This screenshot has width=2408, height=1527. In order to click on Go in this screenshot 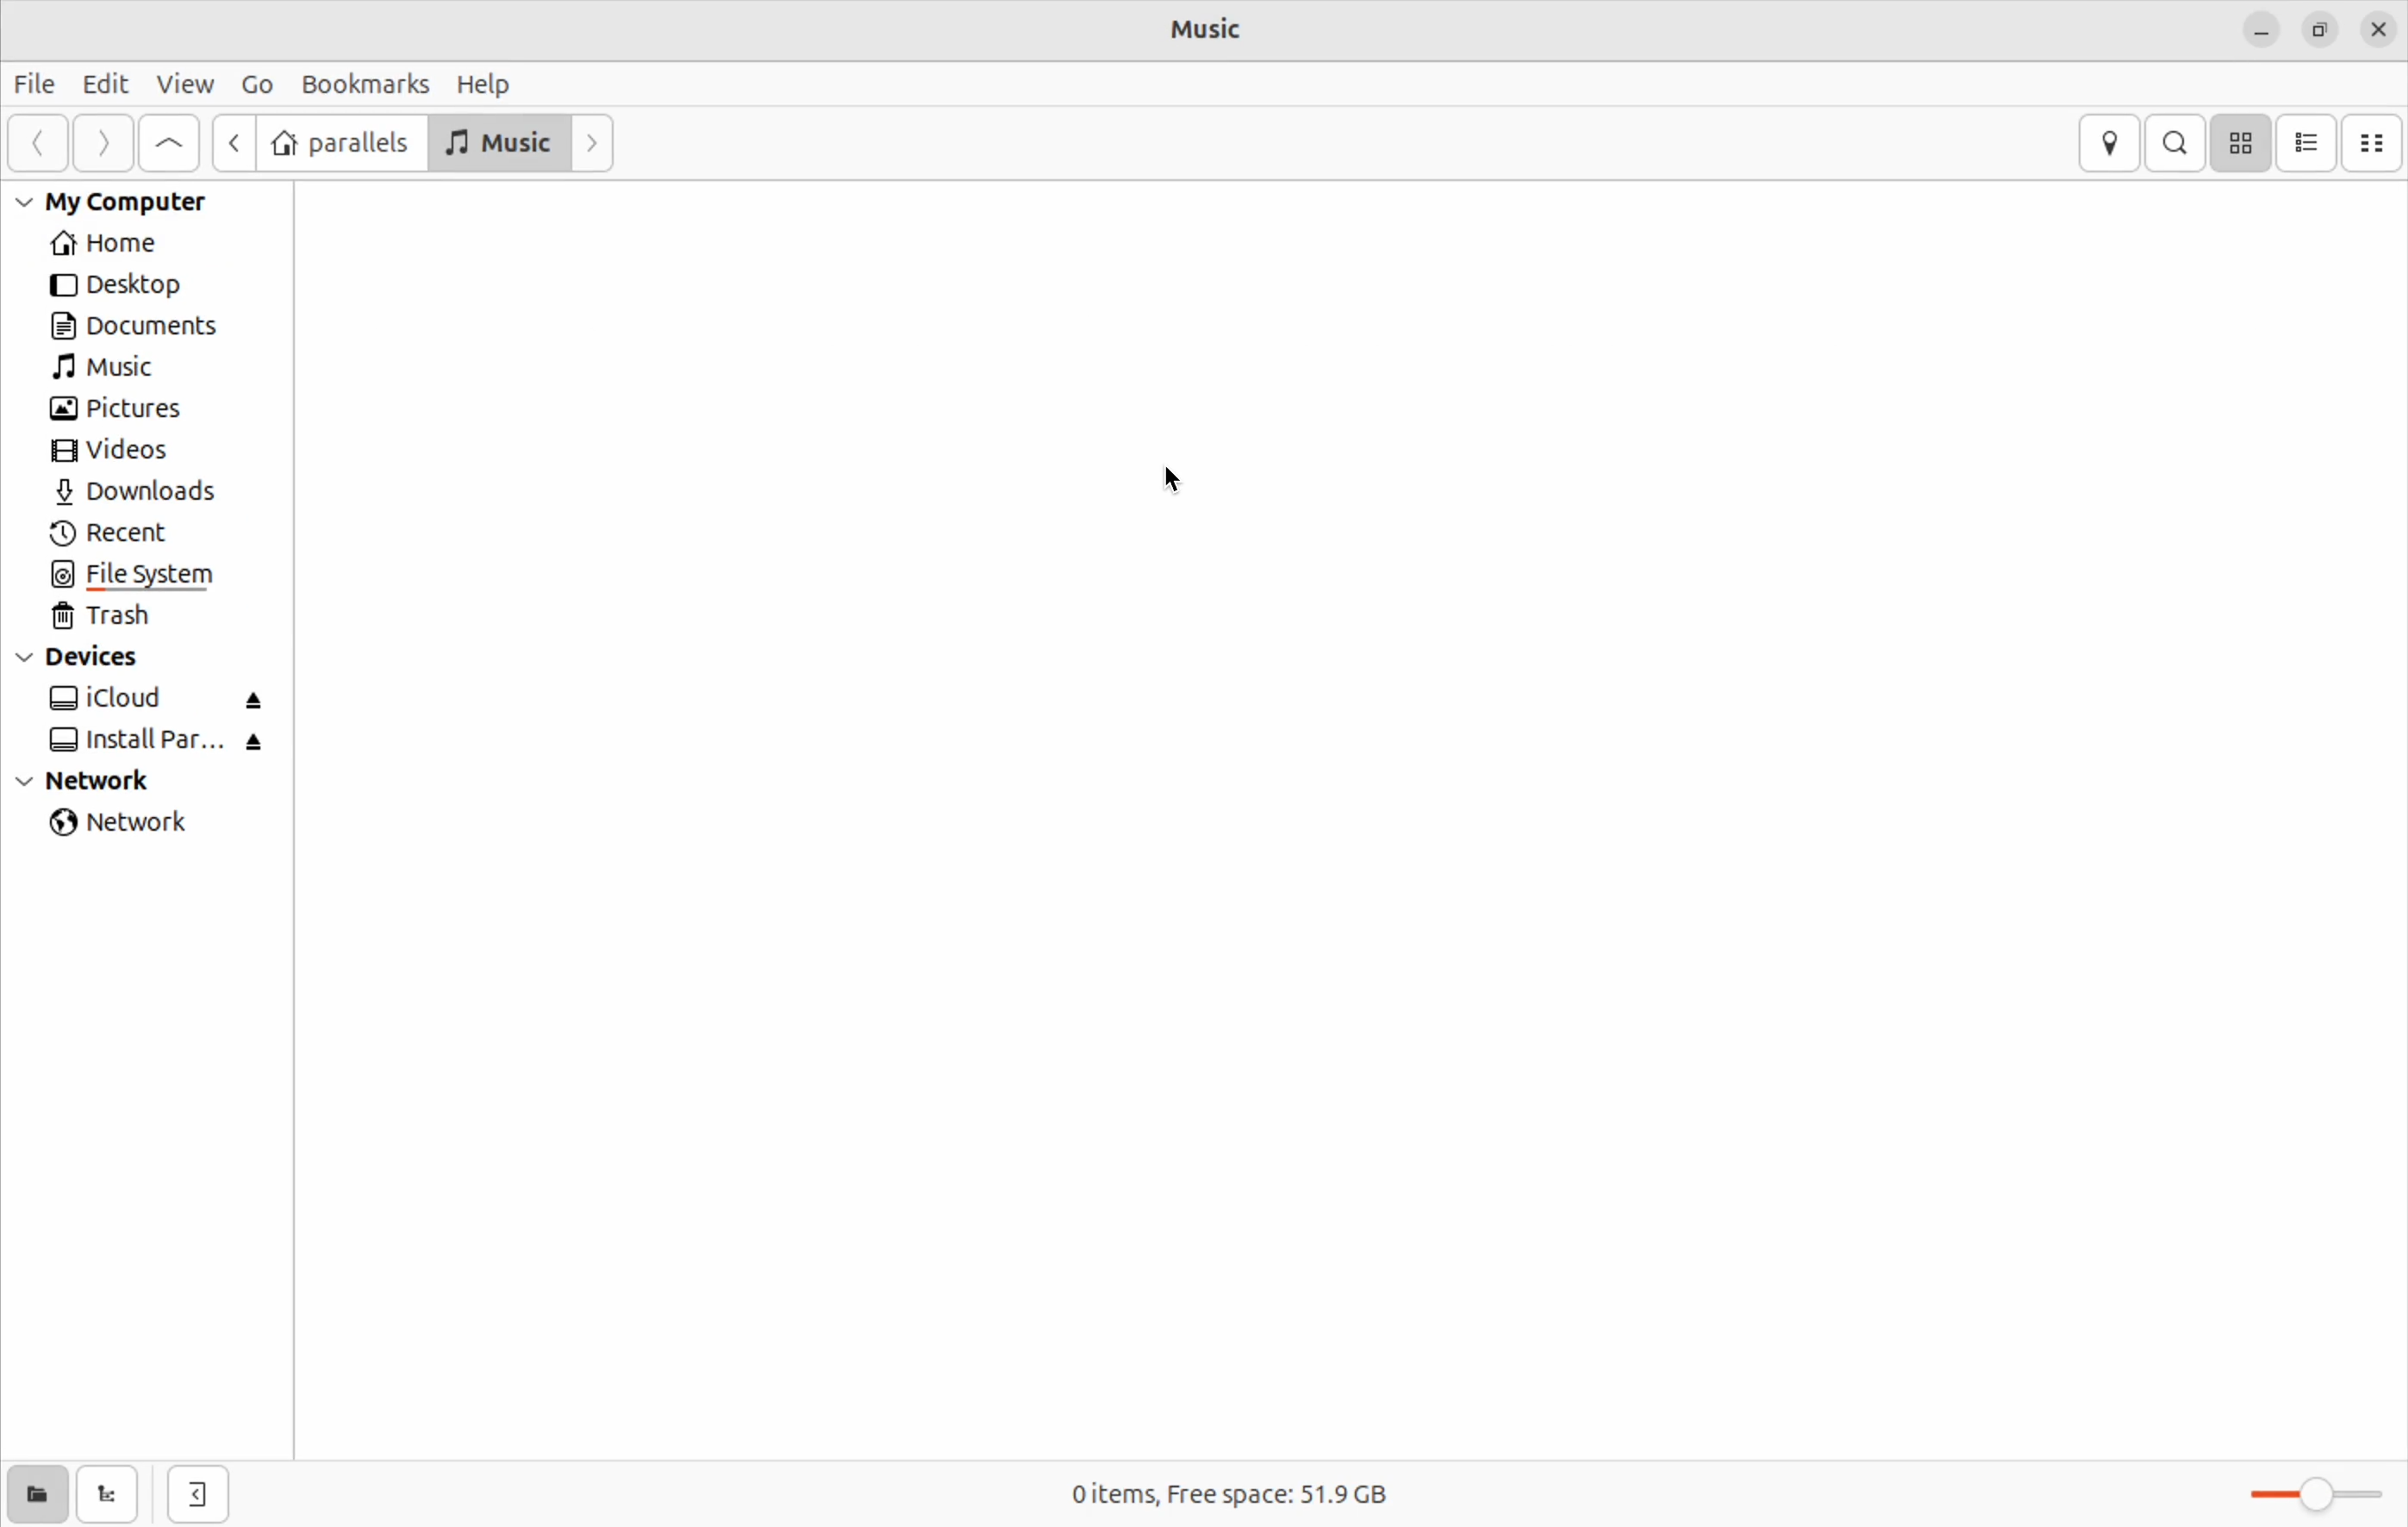, I will do `click(255, 84)`.